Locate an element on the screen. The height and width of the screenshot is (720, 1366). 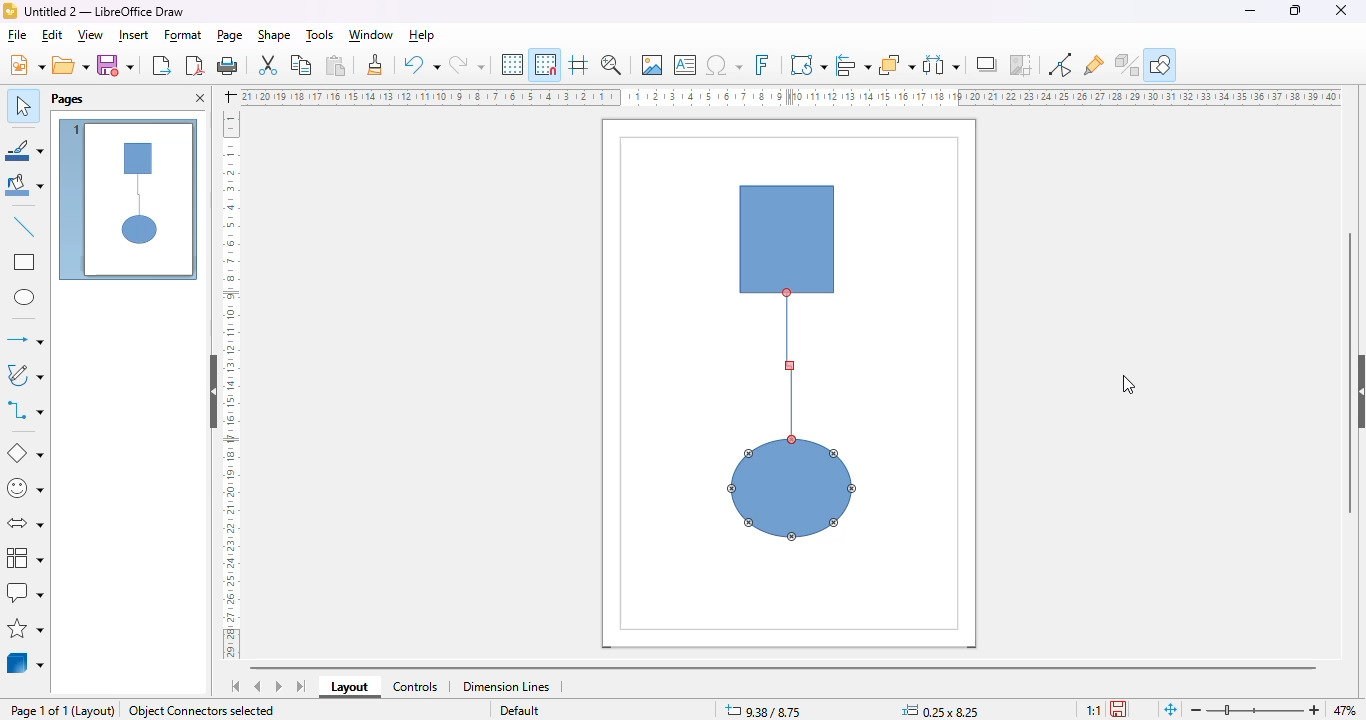
hide is located at coordinates (215, 392).